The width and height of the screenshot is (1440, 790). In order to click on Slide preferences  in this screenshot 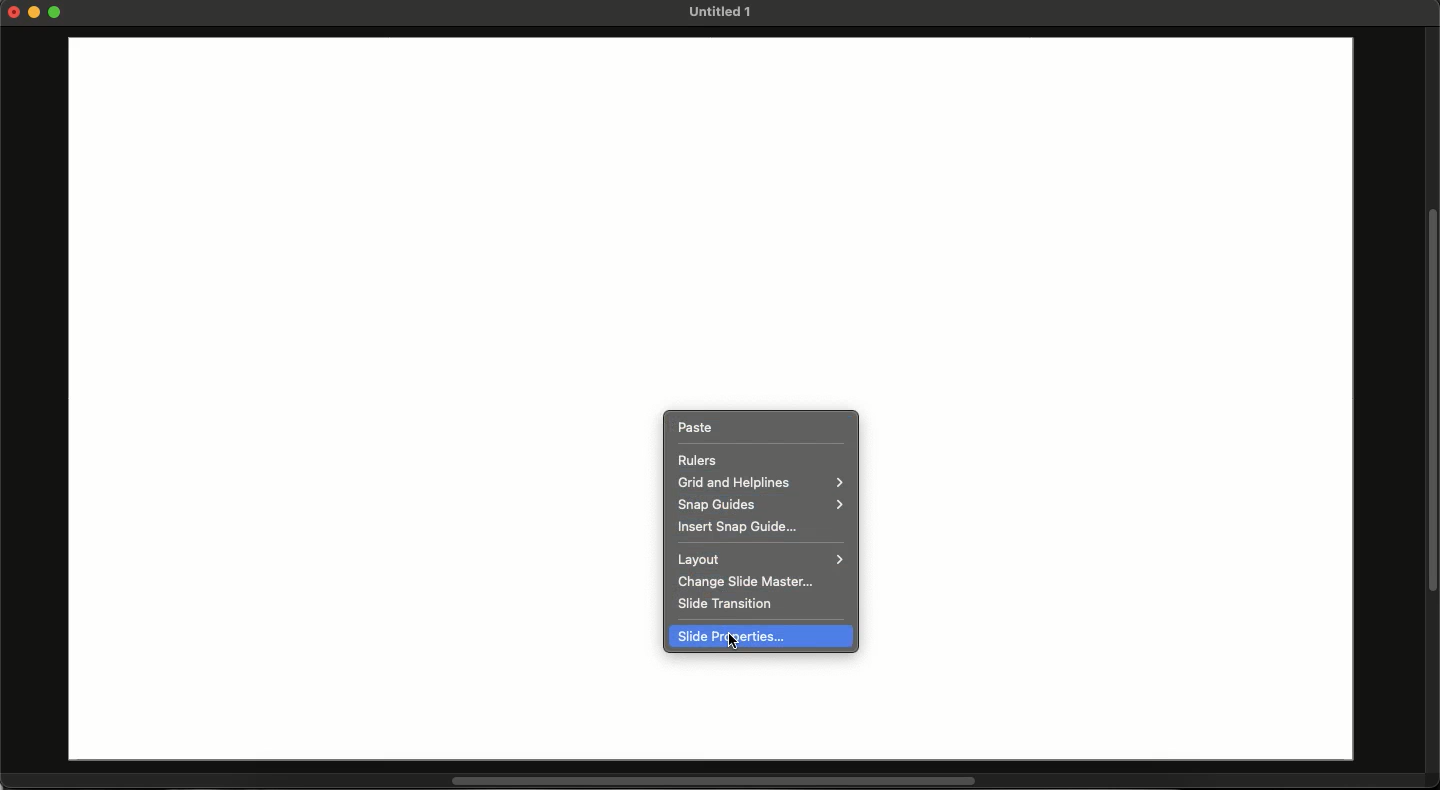, I will do `click(734, 638)`.